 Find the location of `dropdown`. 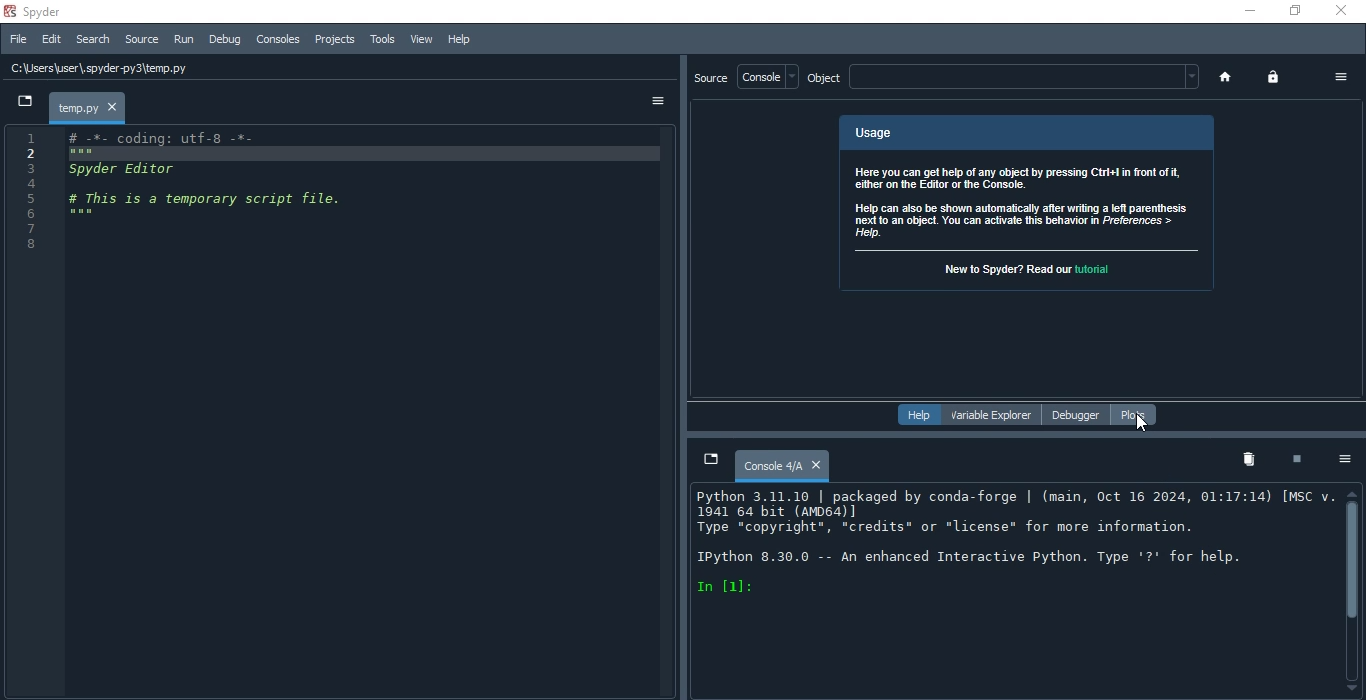

dropdown is located at coordinates (708, 460).